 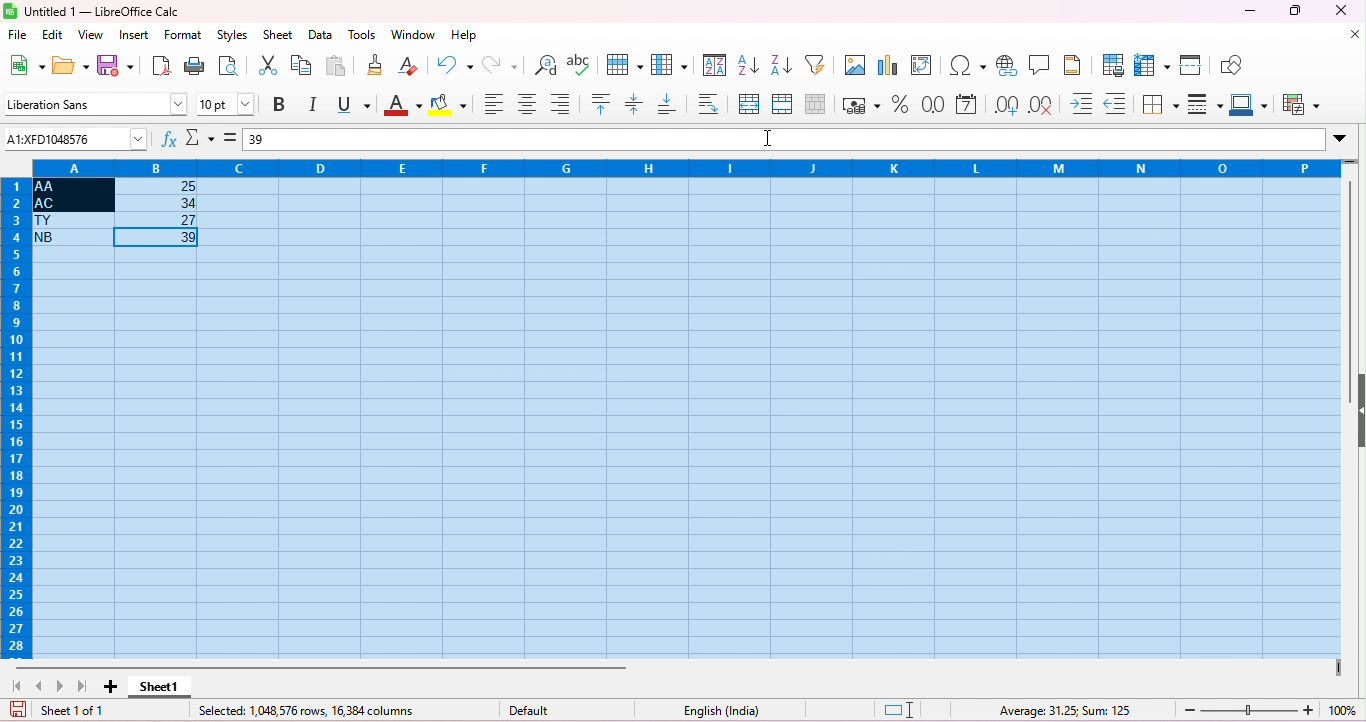 What do you see at coordinates (1341, 10) in the screenshot?
I see `close` at bounding box center [1341, 10].